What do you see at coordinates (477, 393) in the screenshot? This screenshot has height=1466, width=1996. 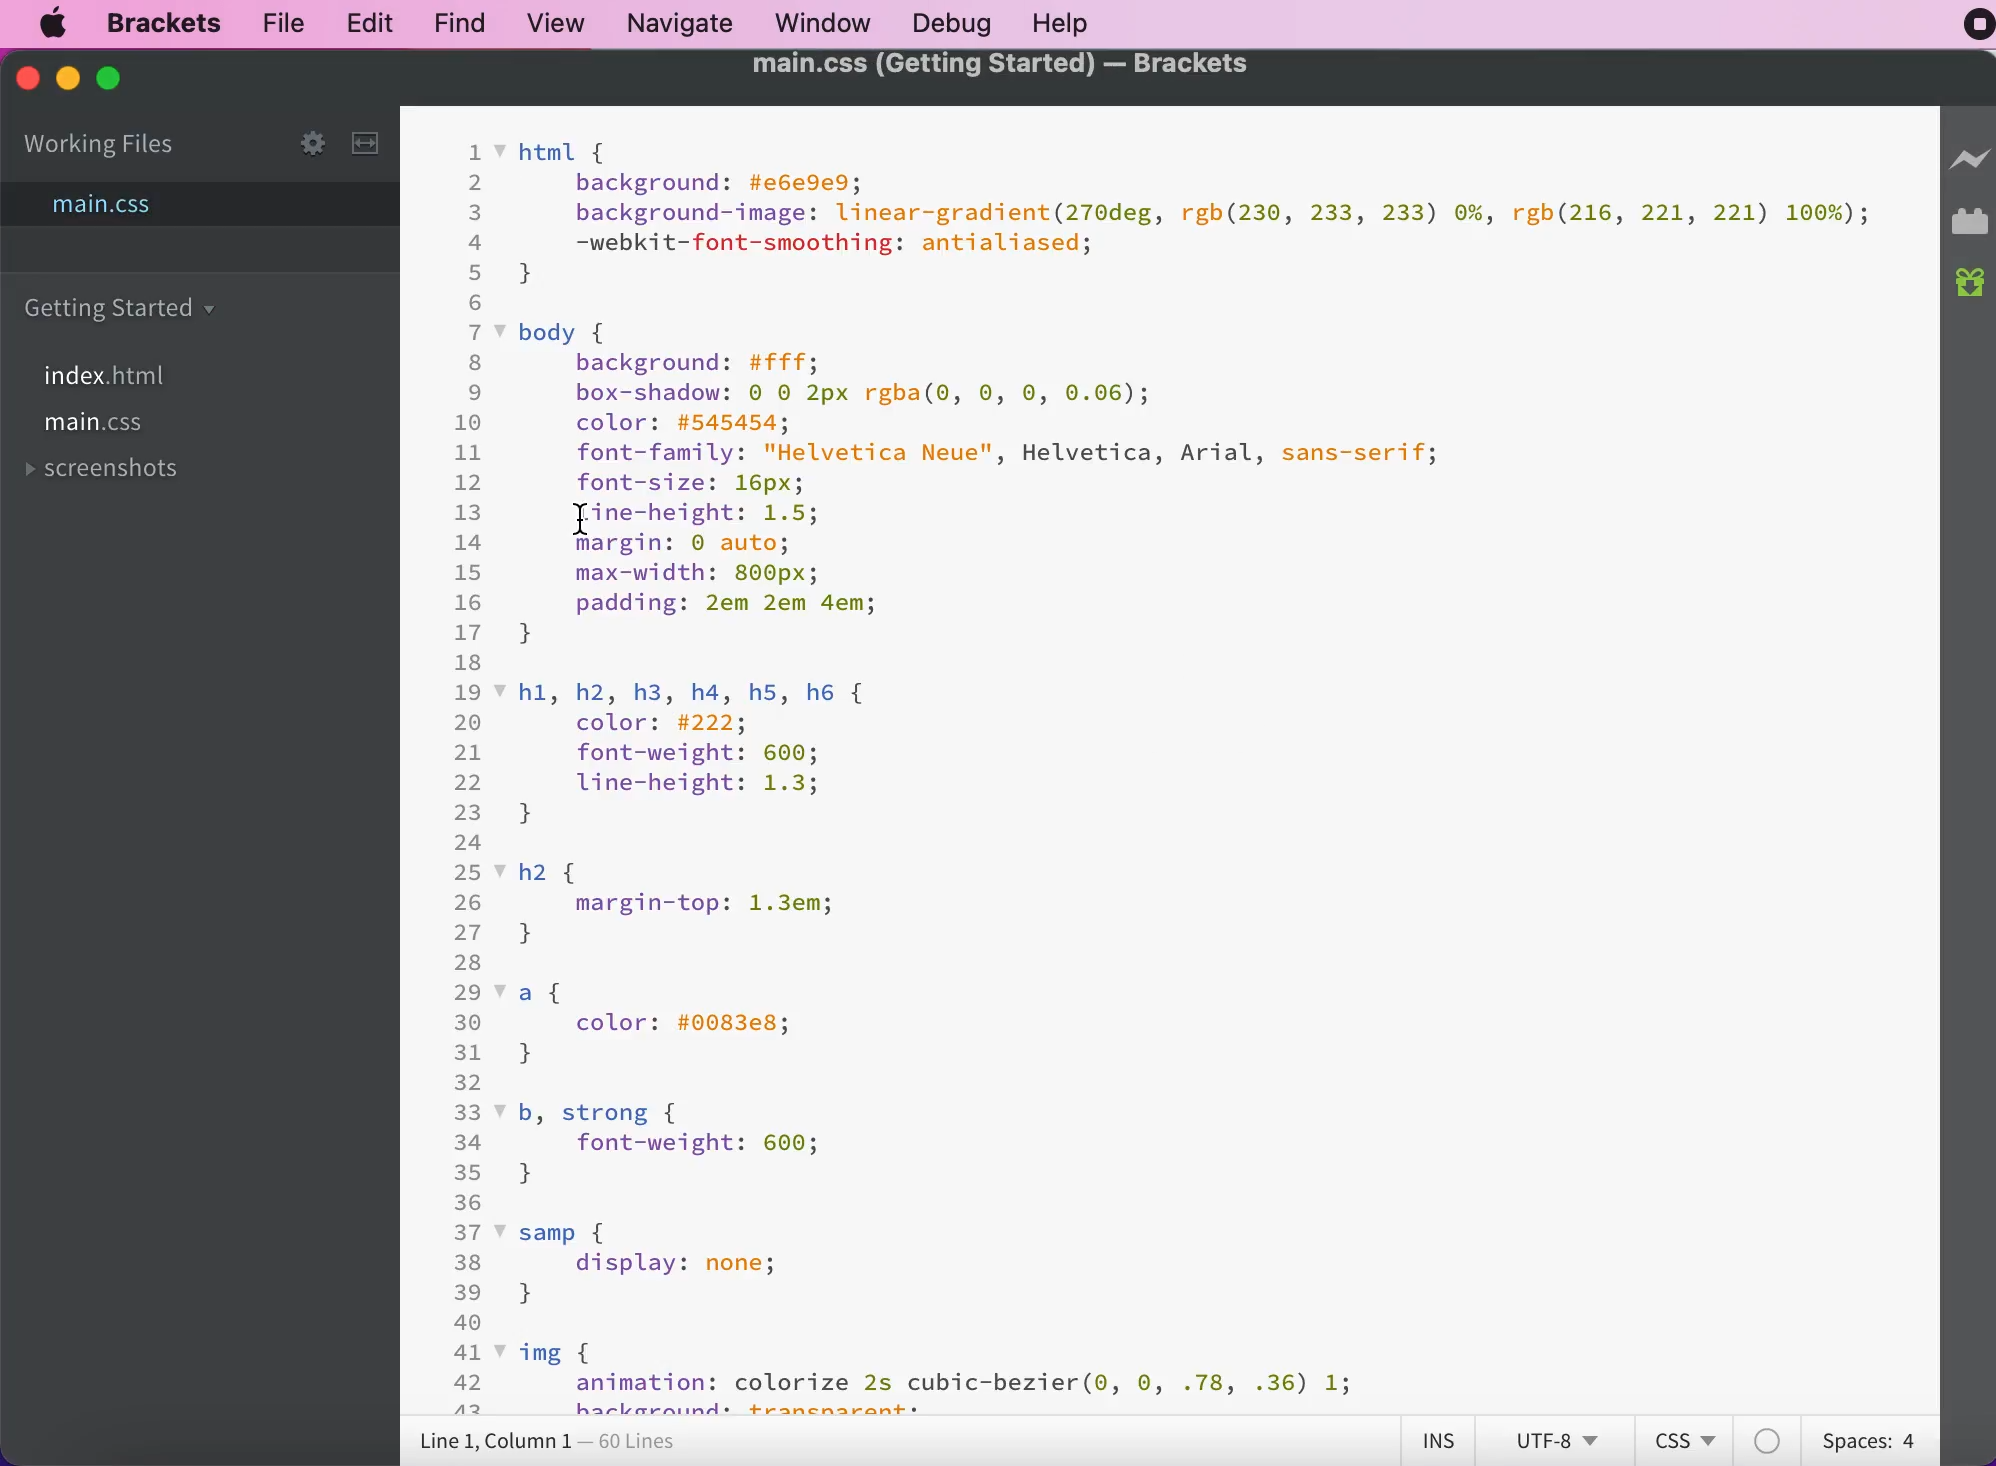 I see `9` at bounding box center [477, 393].